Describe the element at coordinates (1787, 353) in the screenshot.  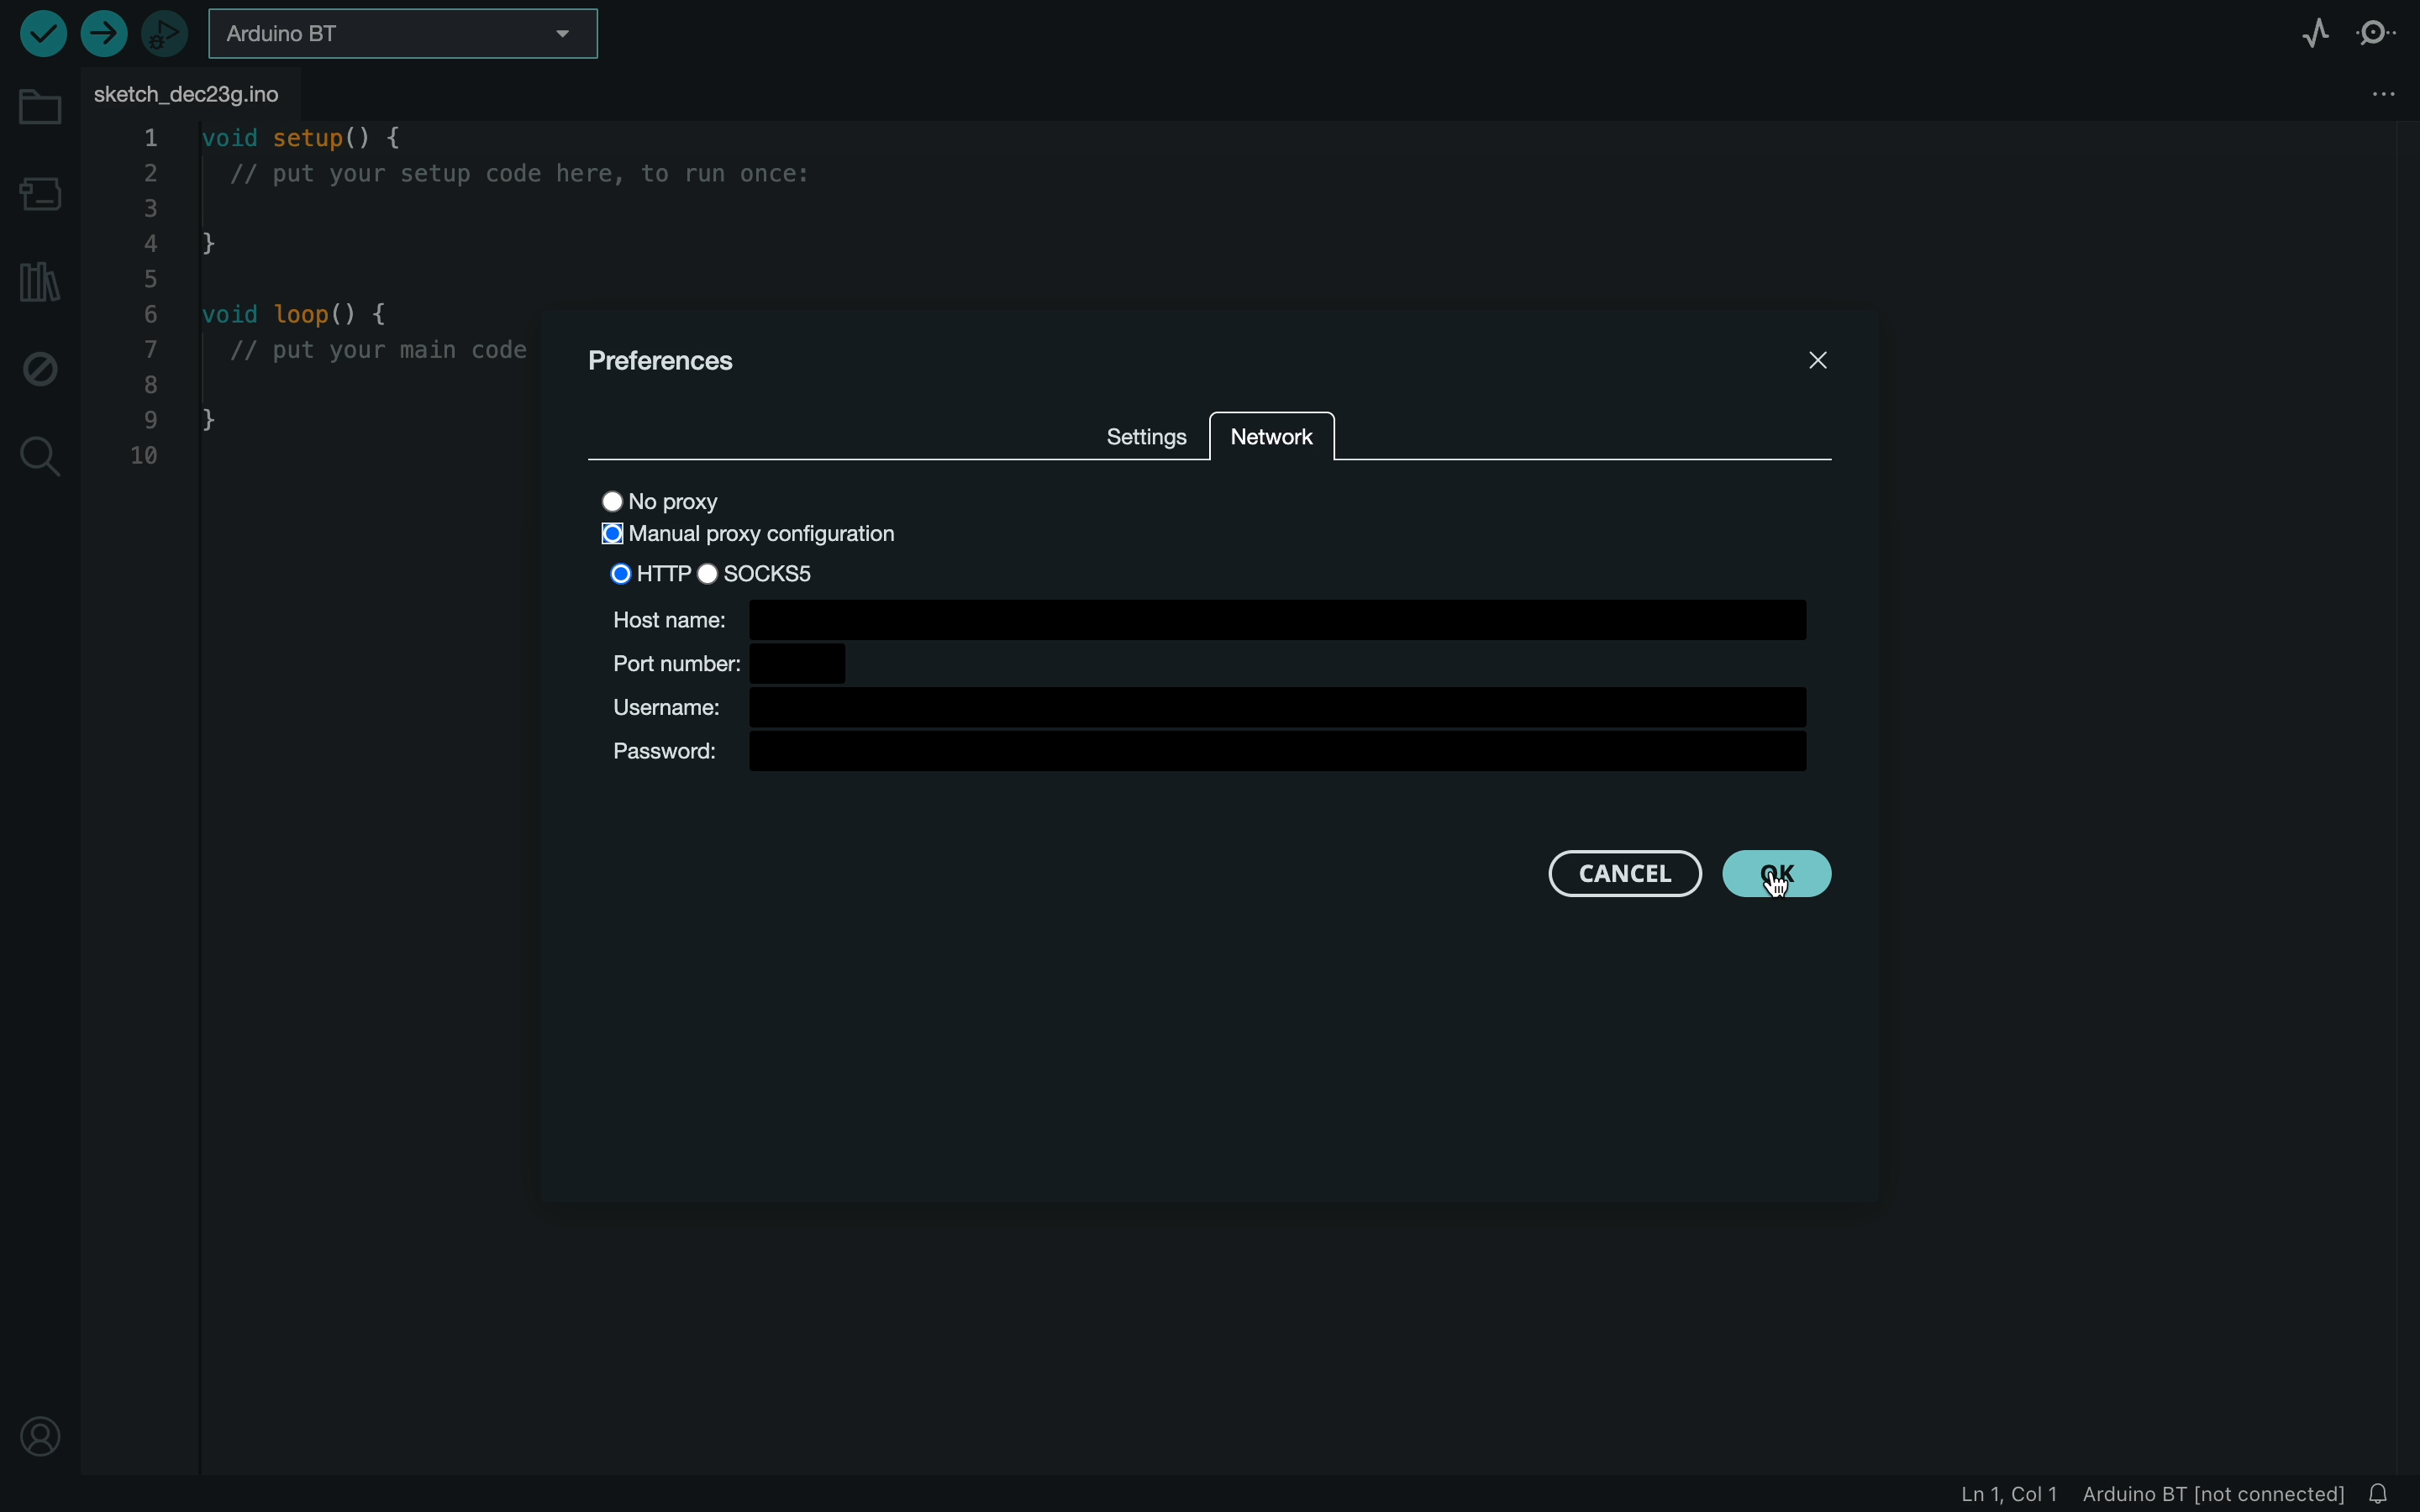
I see `close` at that location.